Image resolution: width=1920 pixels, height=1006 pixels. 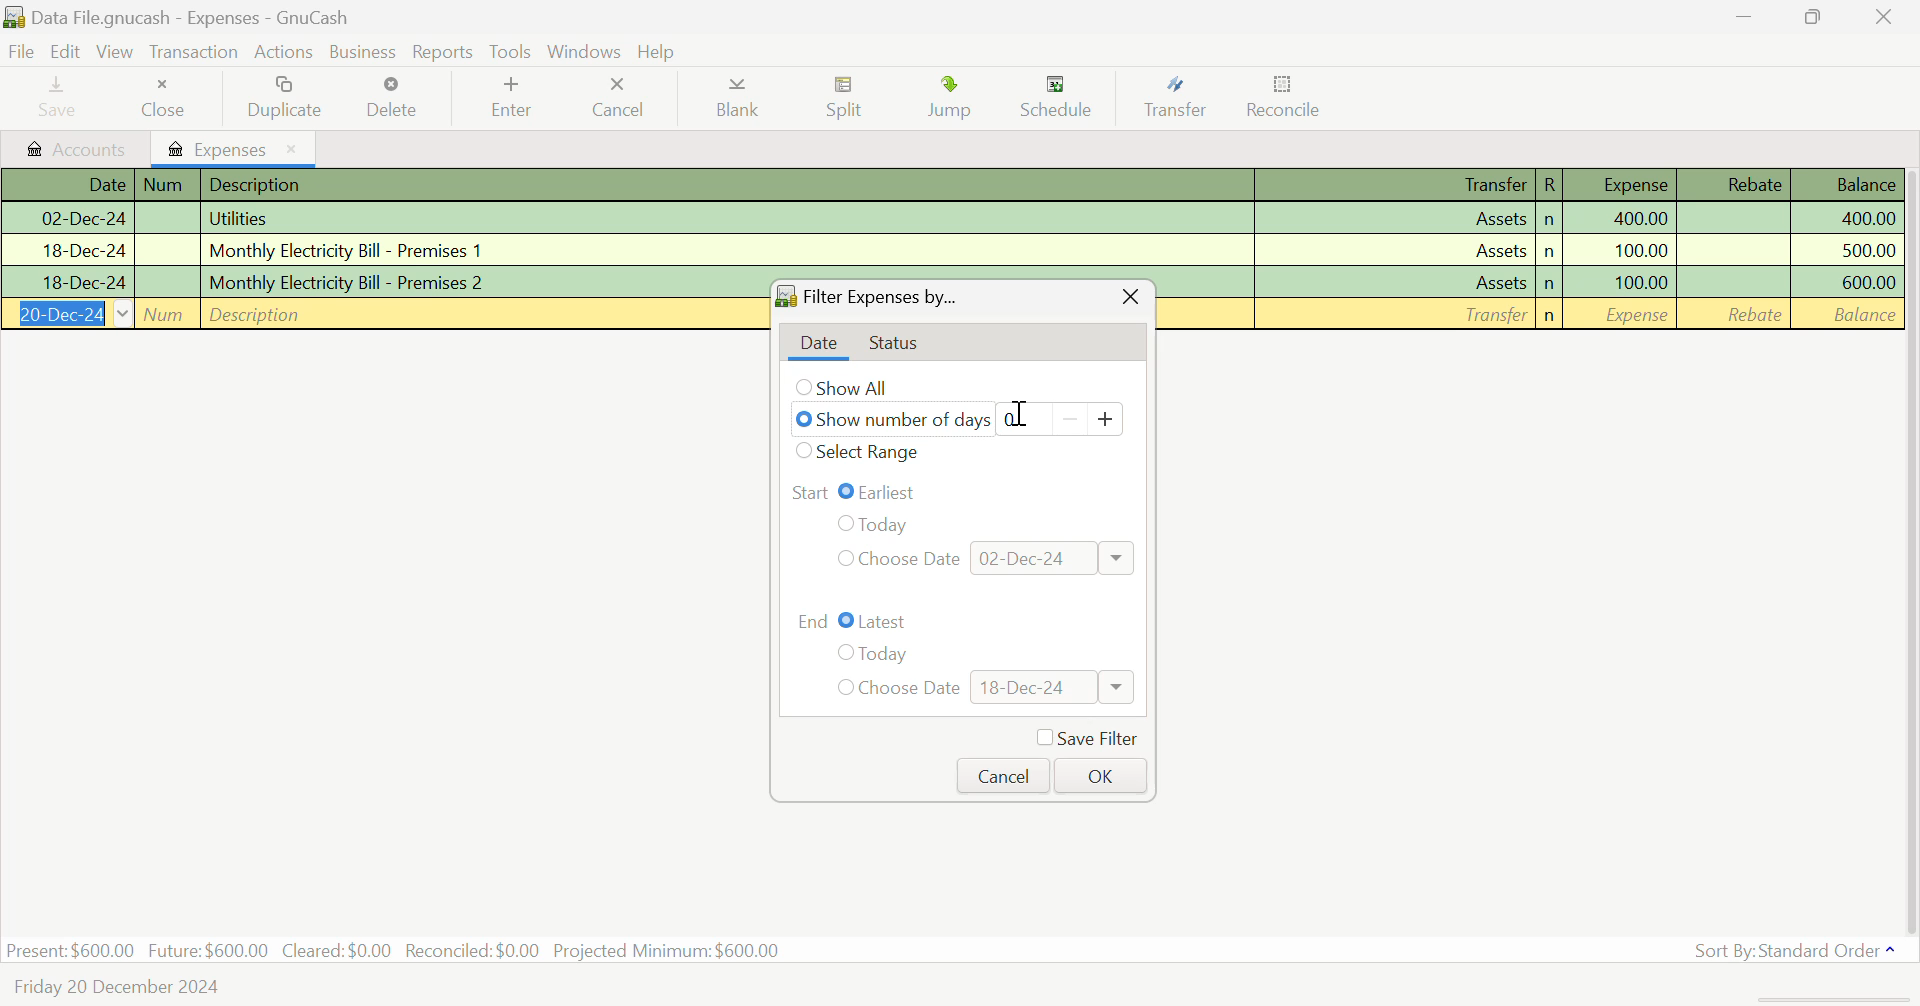 What do you see at coordinates (874, 655) in the screenshot?
I see `Today` at bounding box center [874, 655].